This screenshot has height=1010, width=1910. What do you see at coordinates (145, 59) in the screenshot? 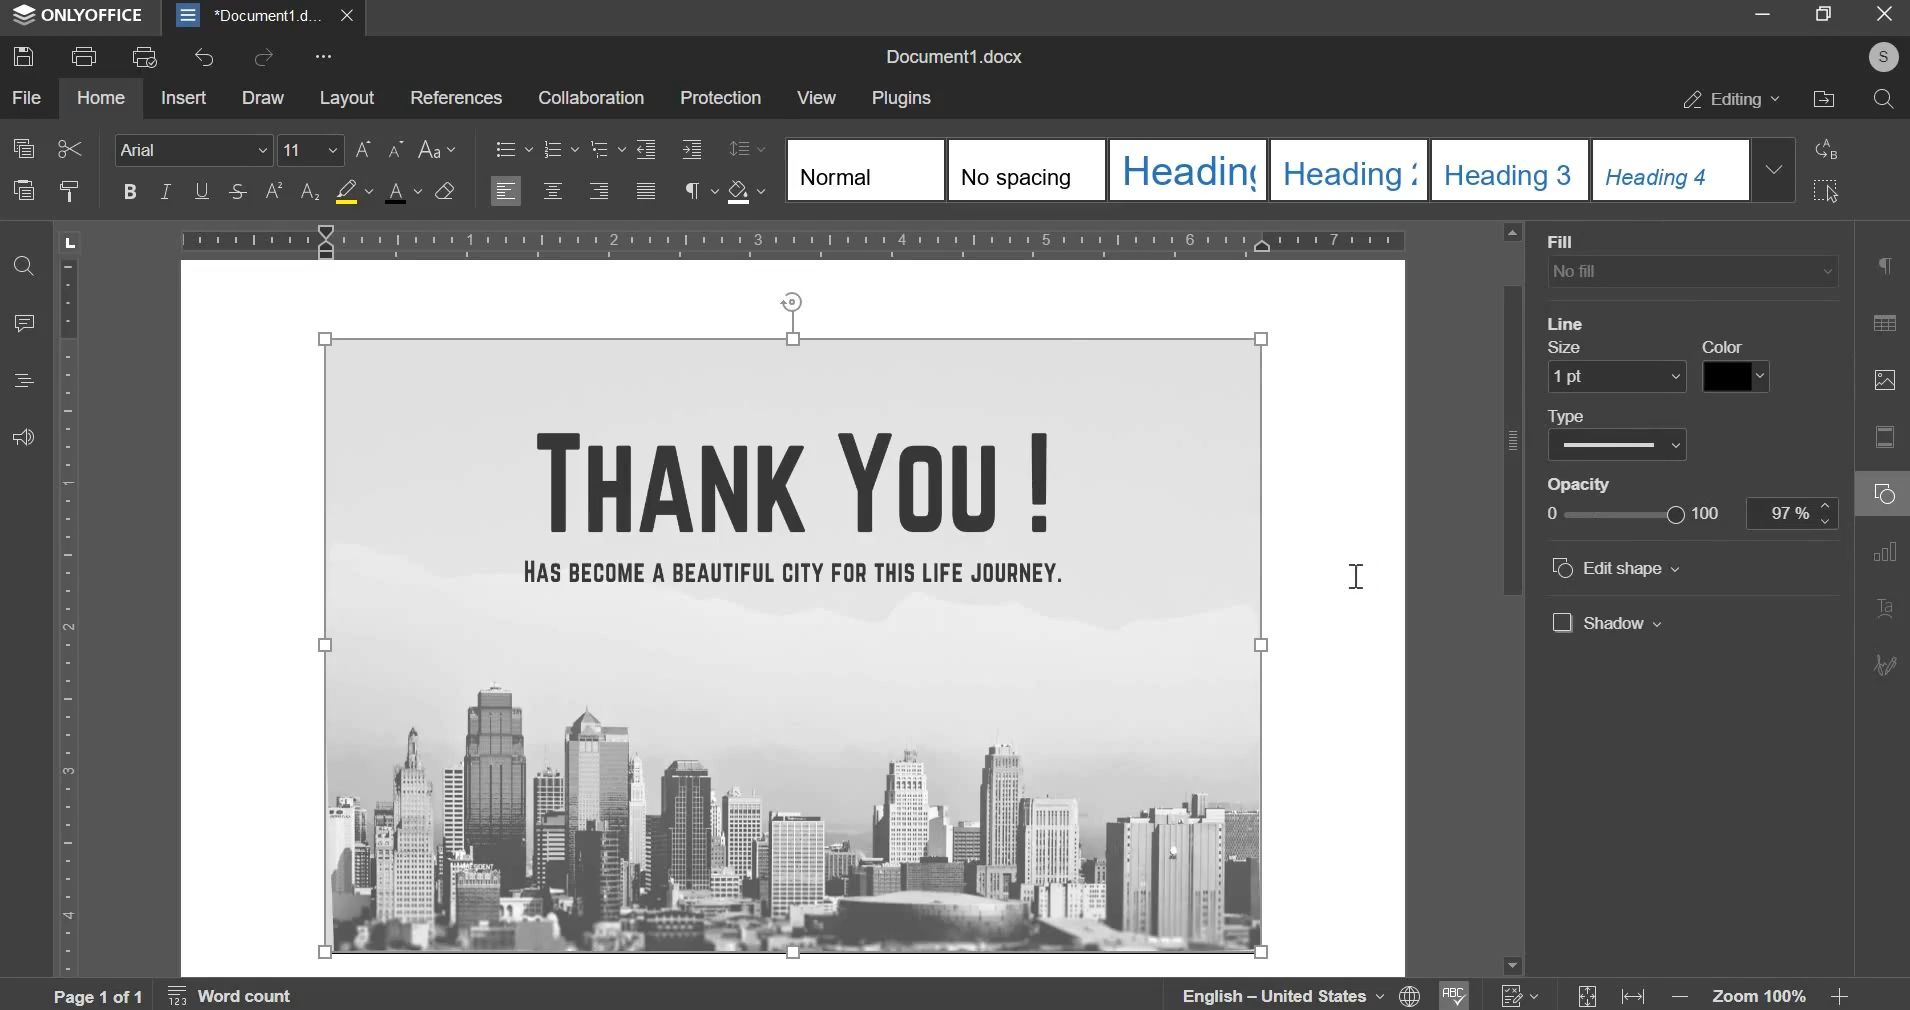
I see `print preview` at bounding box center [145, 59].